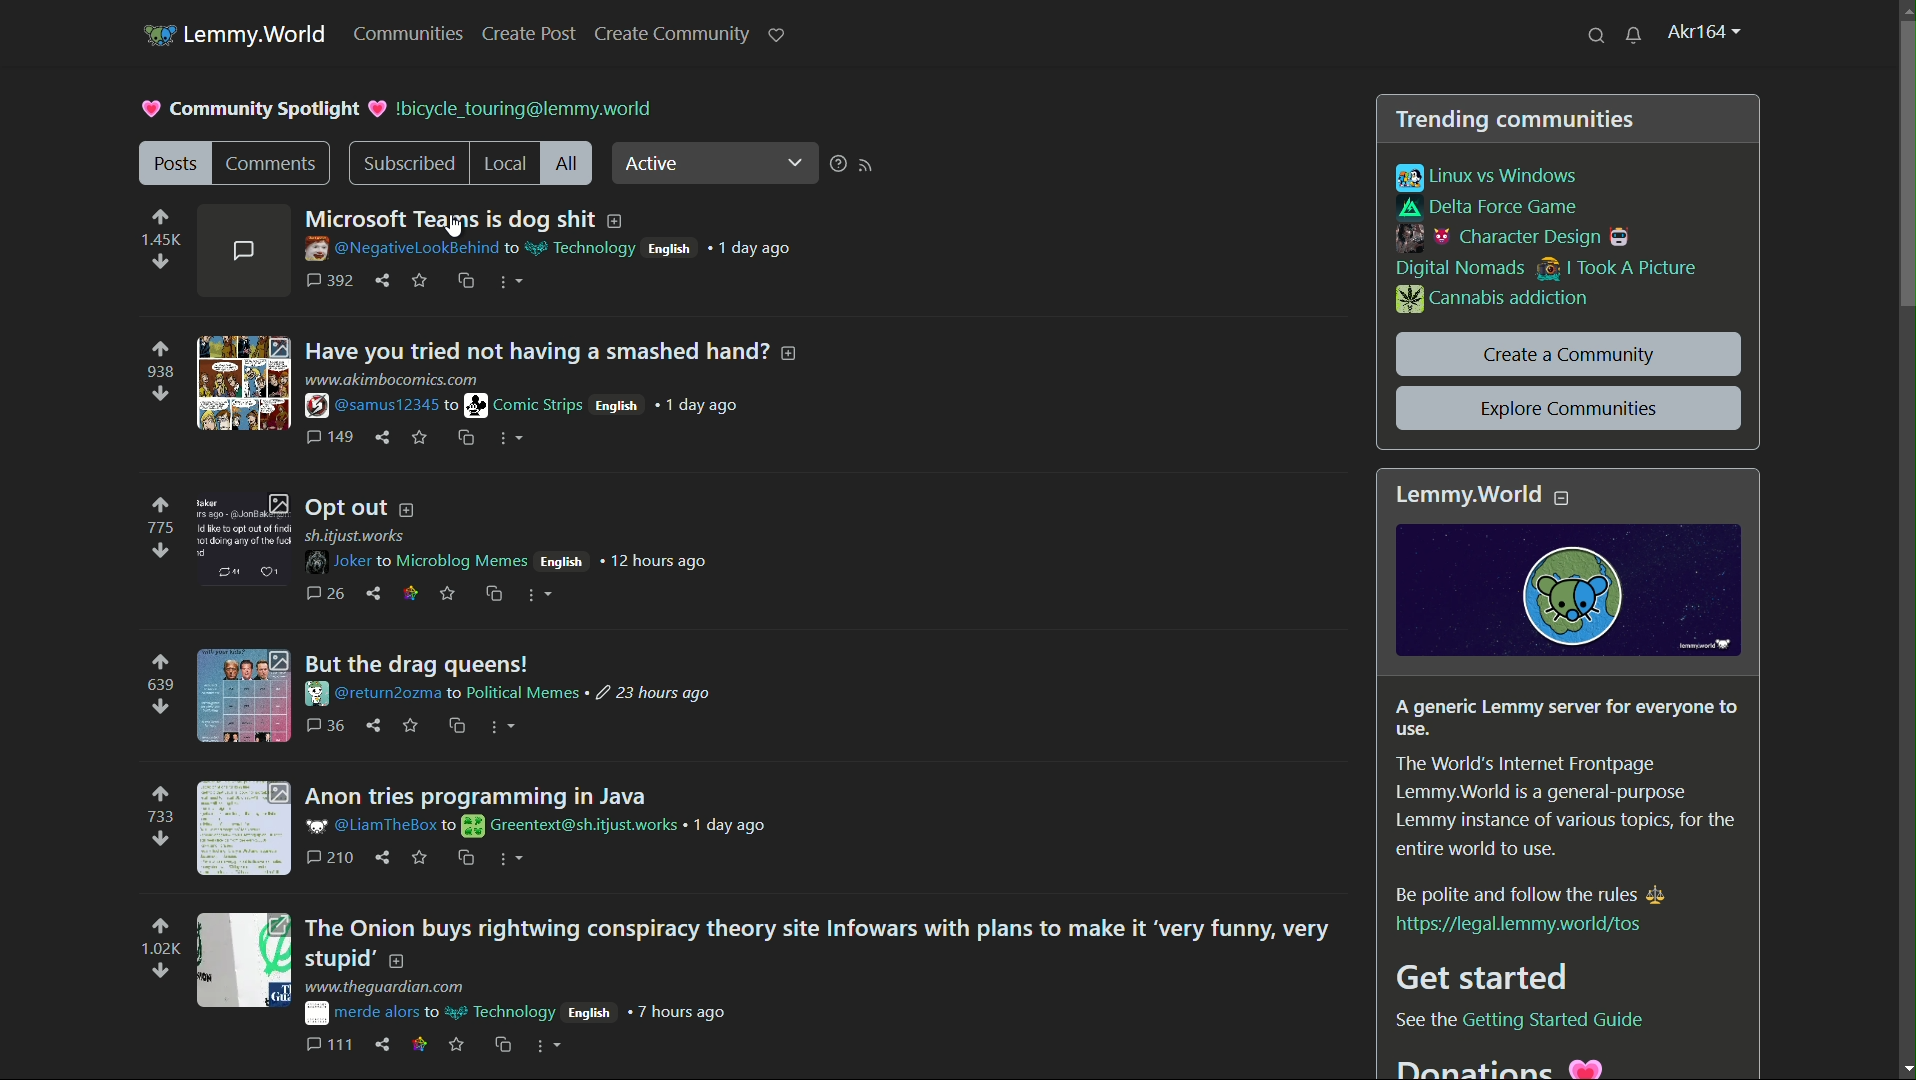  I want to click on image, so click(242, 826).